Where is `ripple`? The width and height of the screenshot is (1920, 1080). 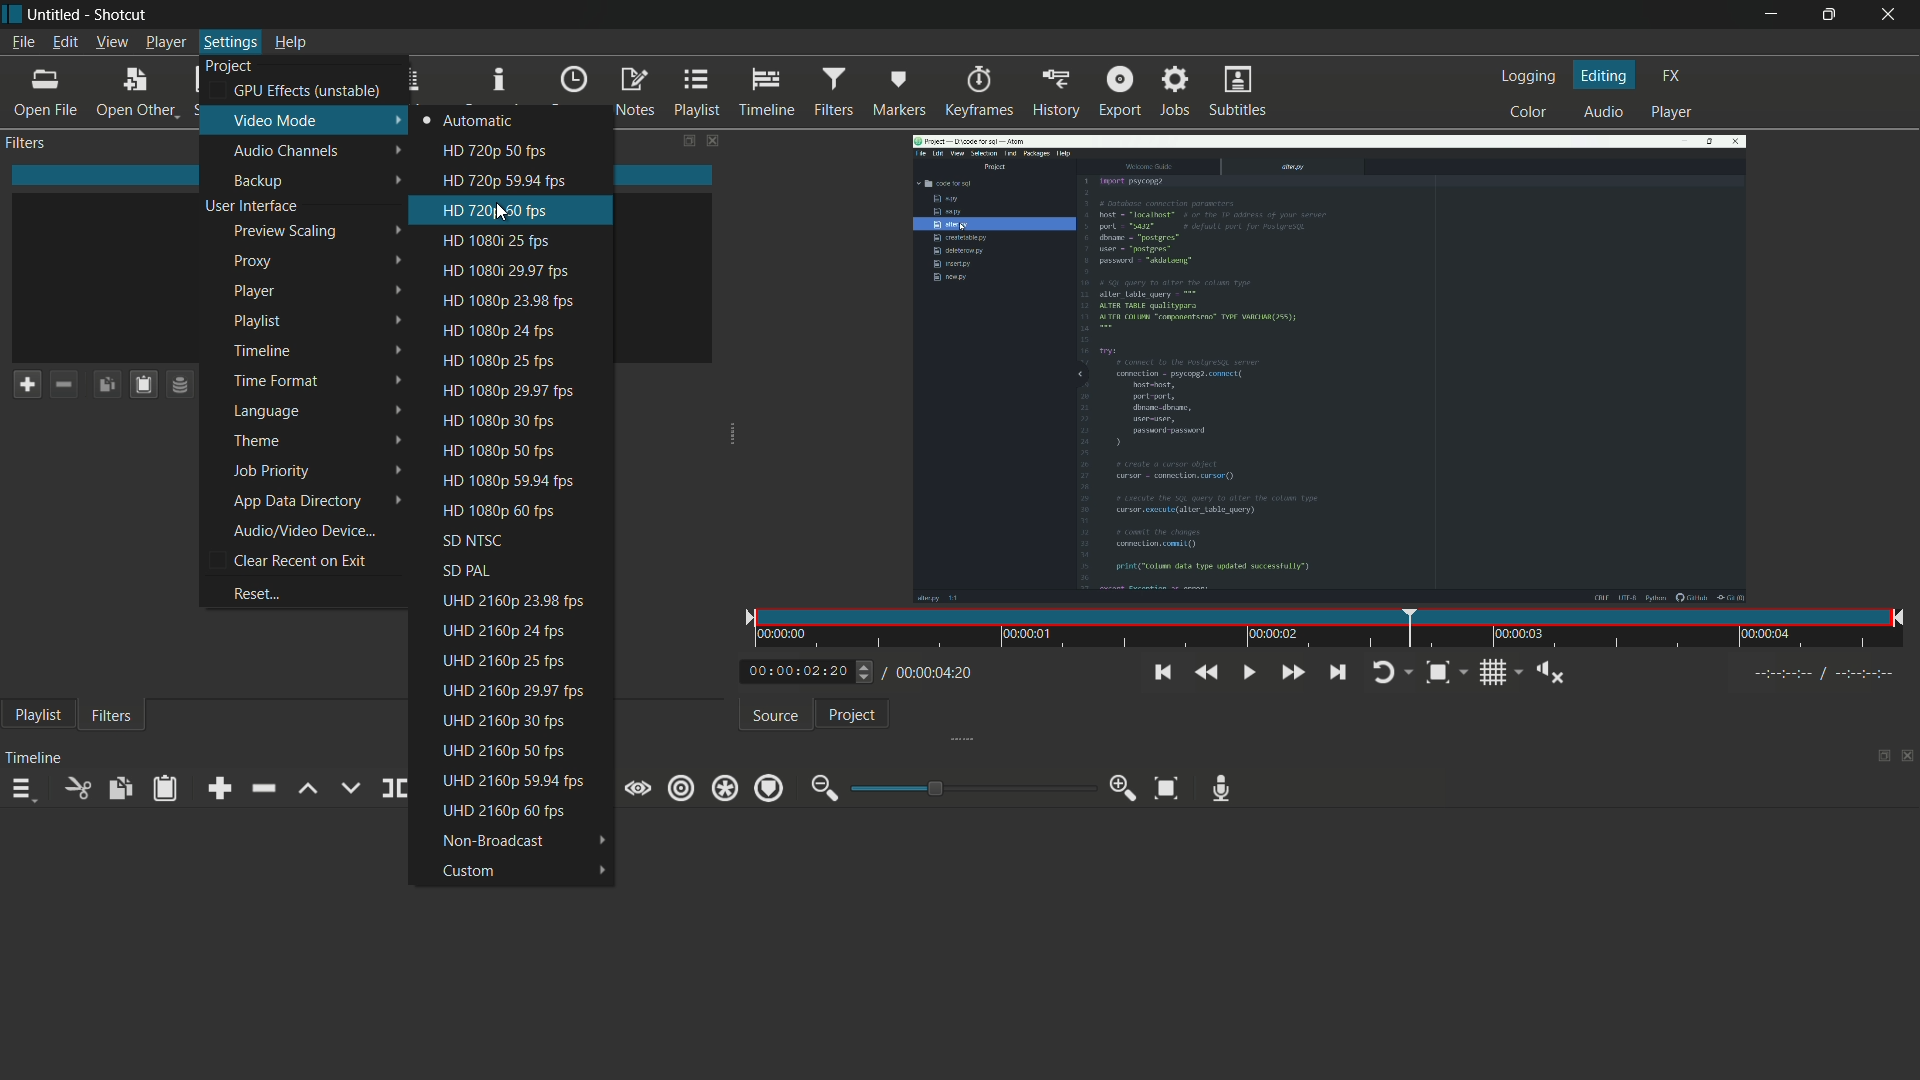
ripple is located at coordinates (680, 788).